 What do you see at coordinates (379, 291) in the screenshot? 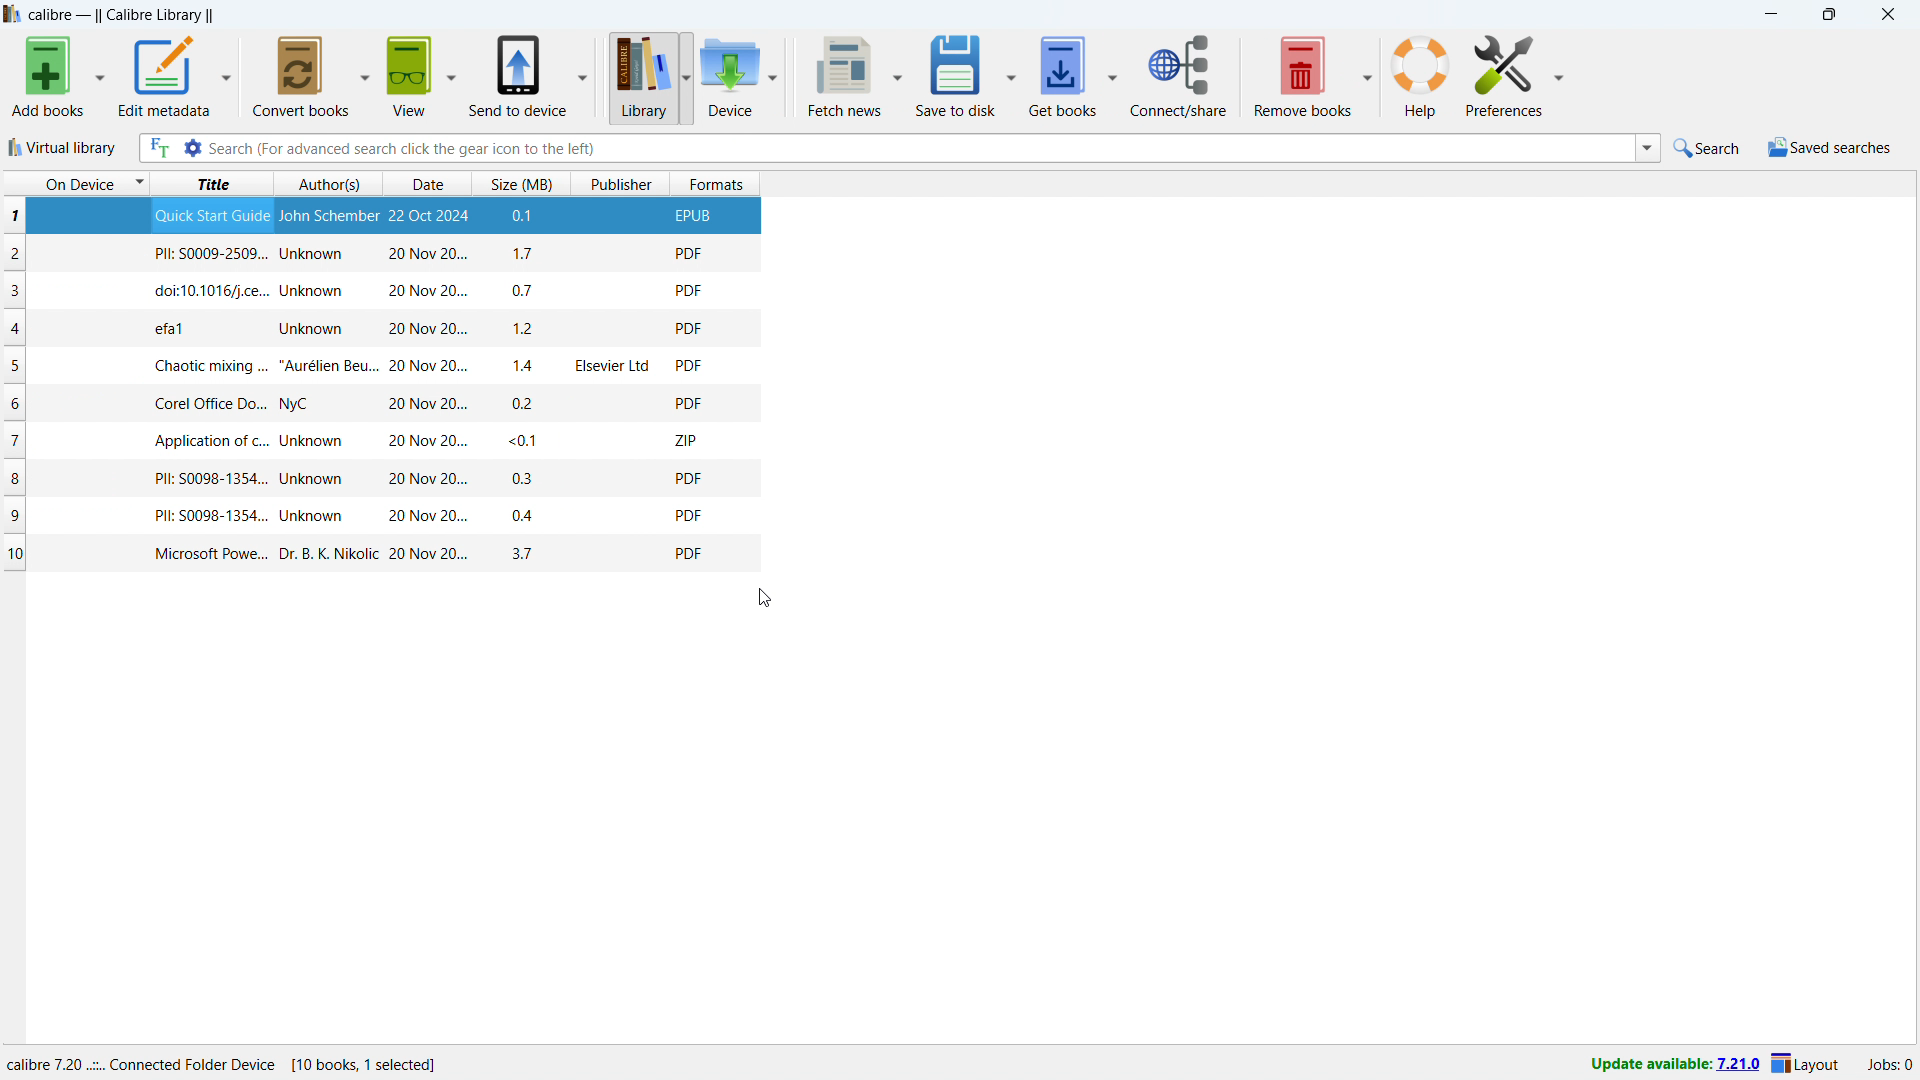
I see `one book entry` at bounding box center [379, 291].